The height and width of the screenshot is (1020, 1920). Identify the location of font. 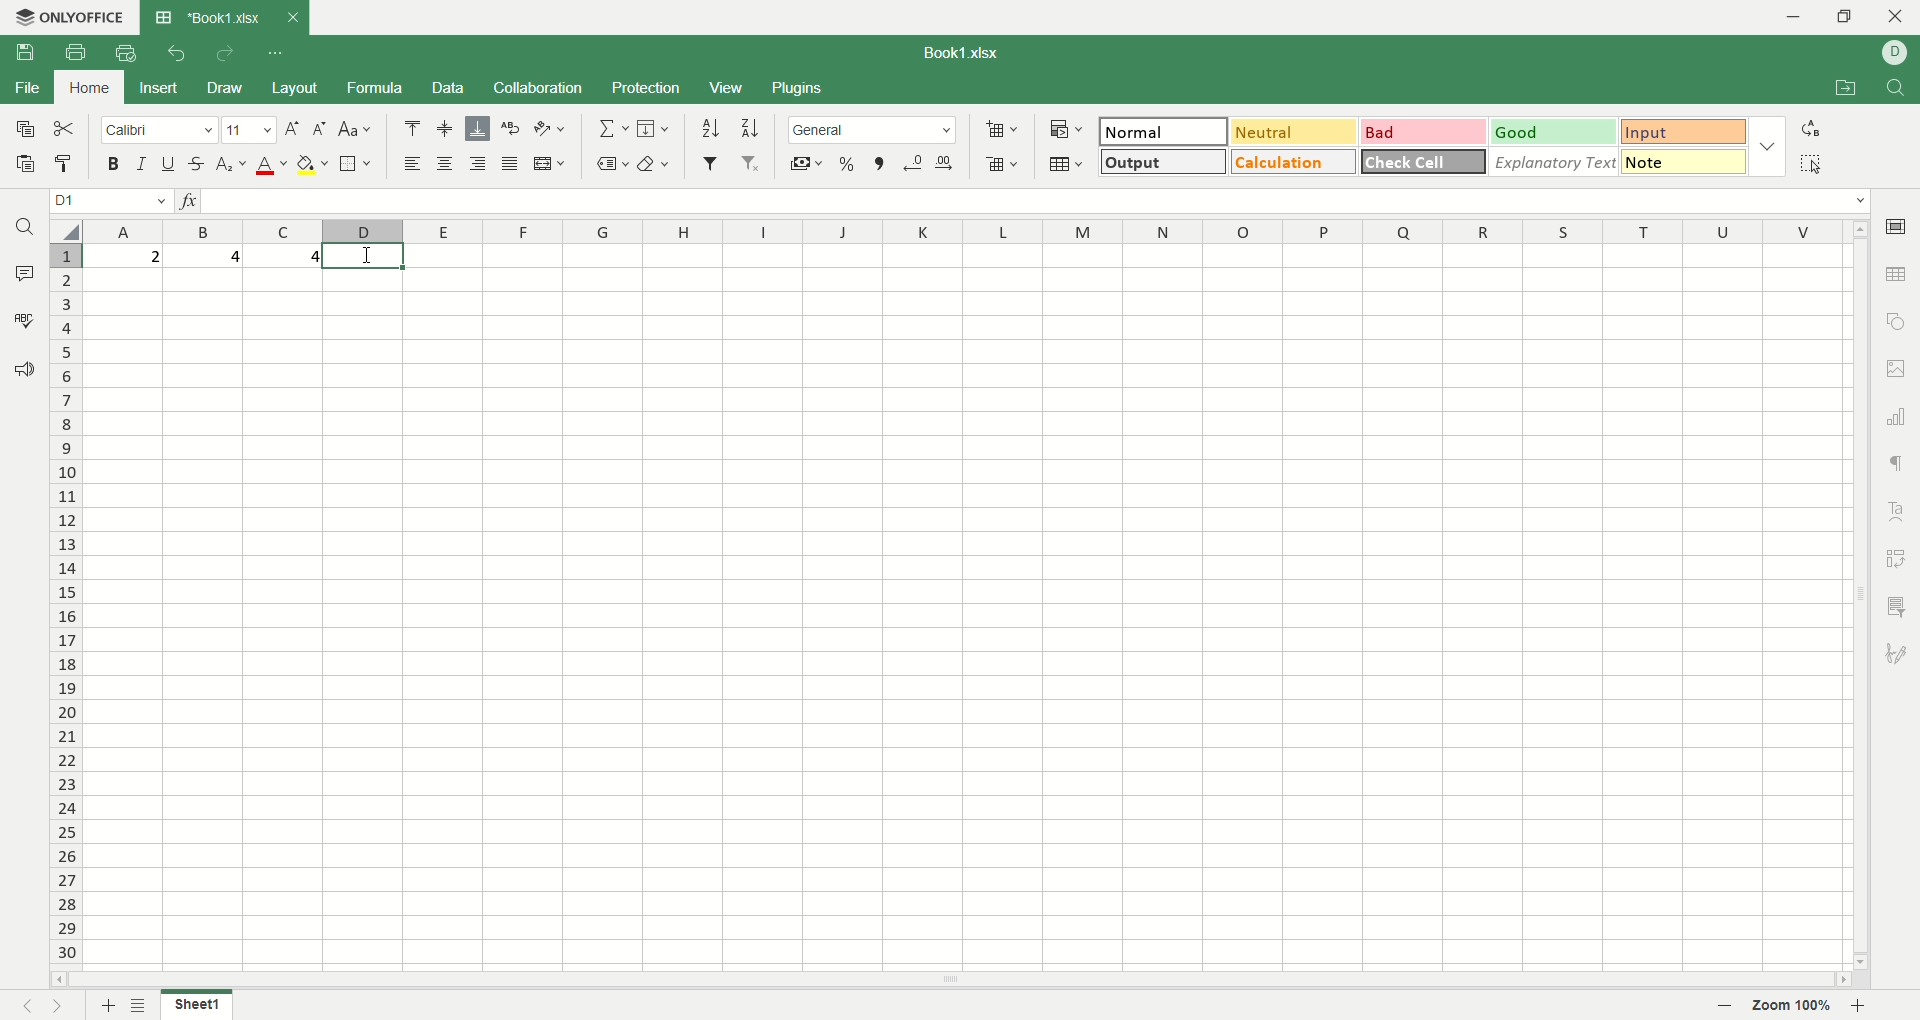
(157, 131).